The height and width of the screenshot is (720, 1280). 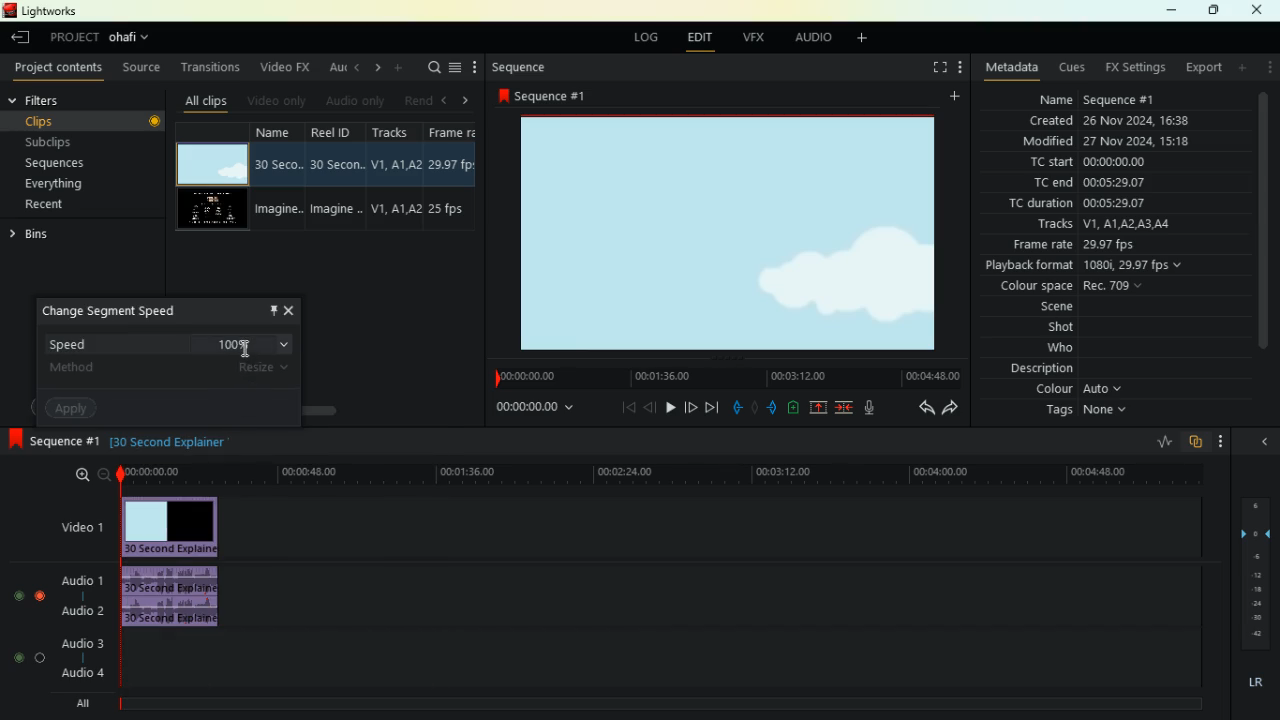 What do you see at coordinates (705, 40) in the screenshot?
I see `edit` at bounding box center [705, 40].